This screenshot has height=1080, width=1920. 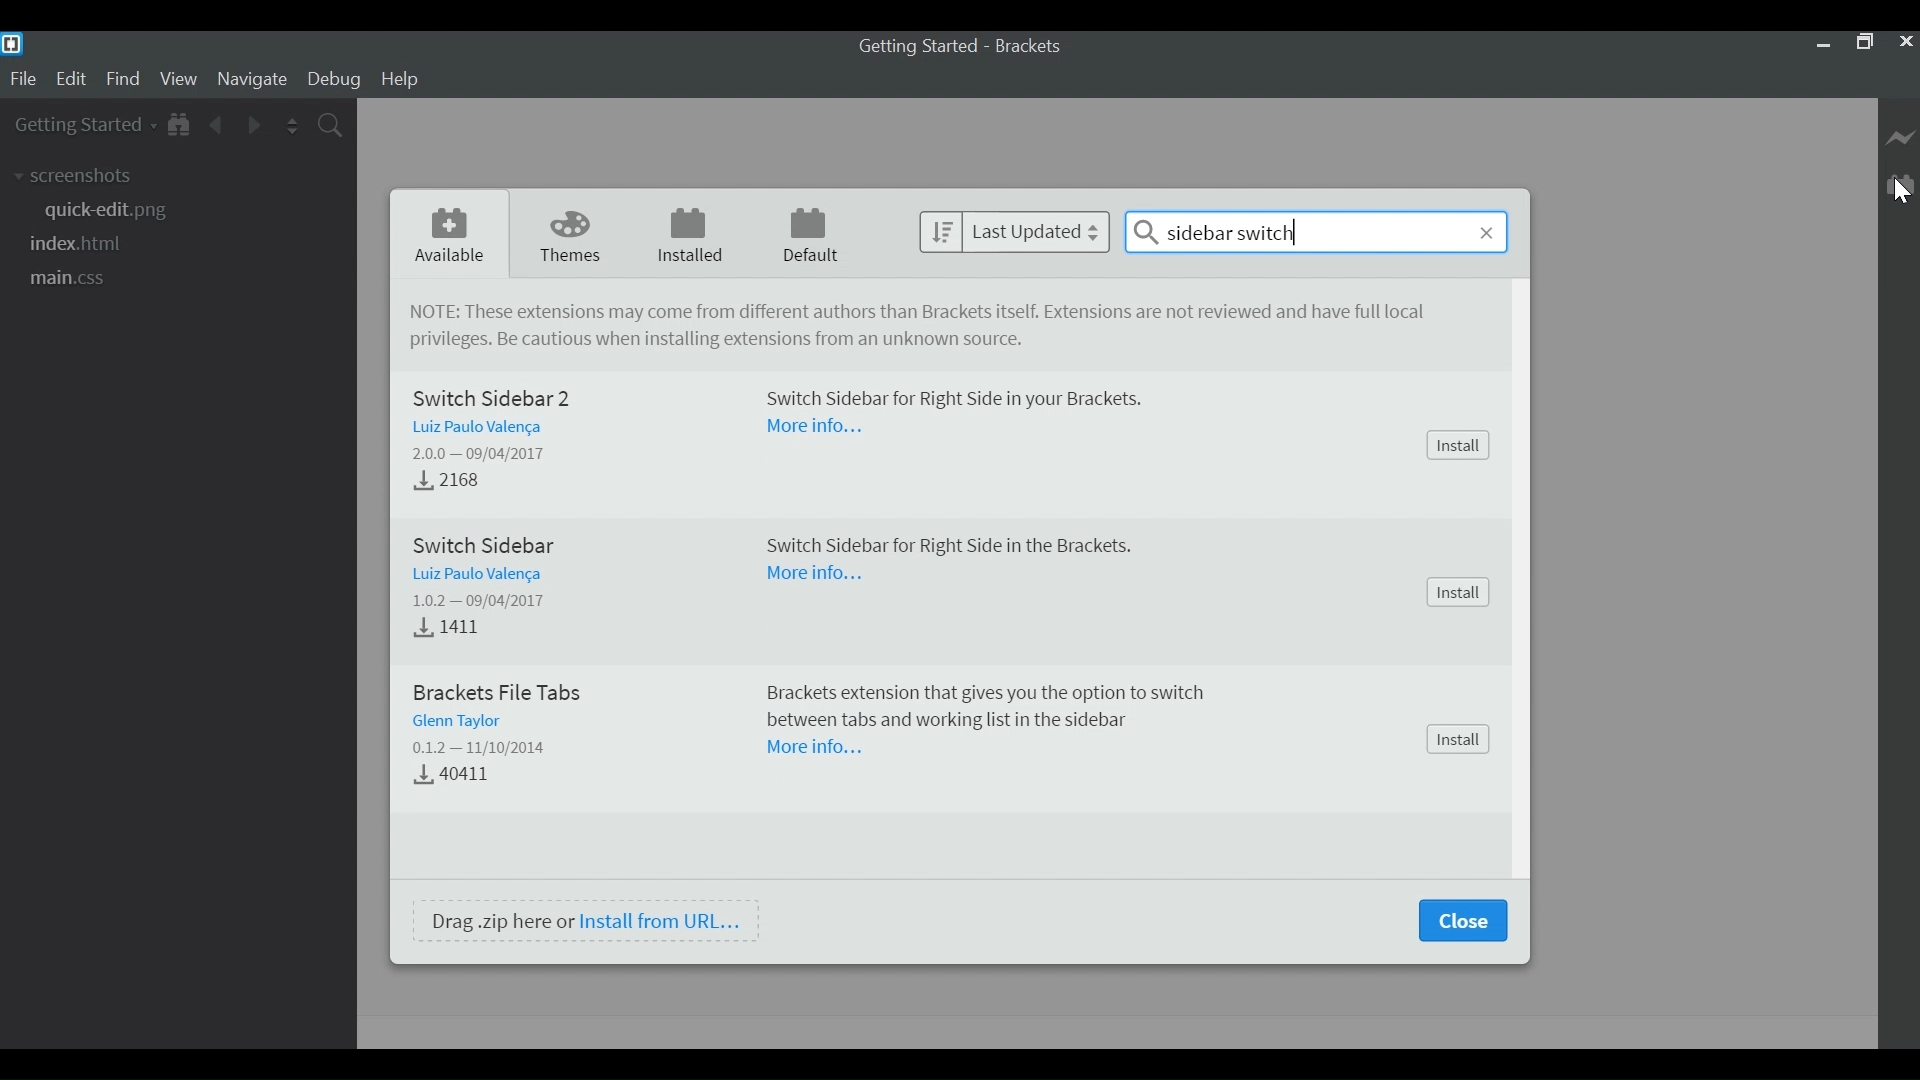 I want to click on main.css, so click(x=79, y=276).